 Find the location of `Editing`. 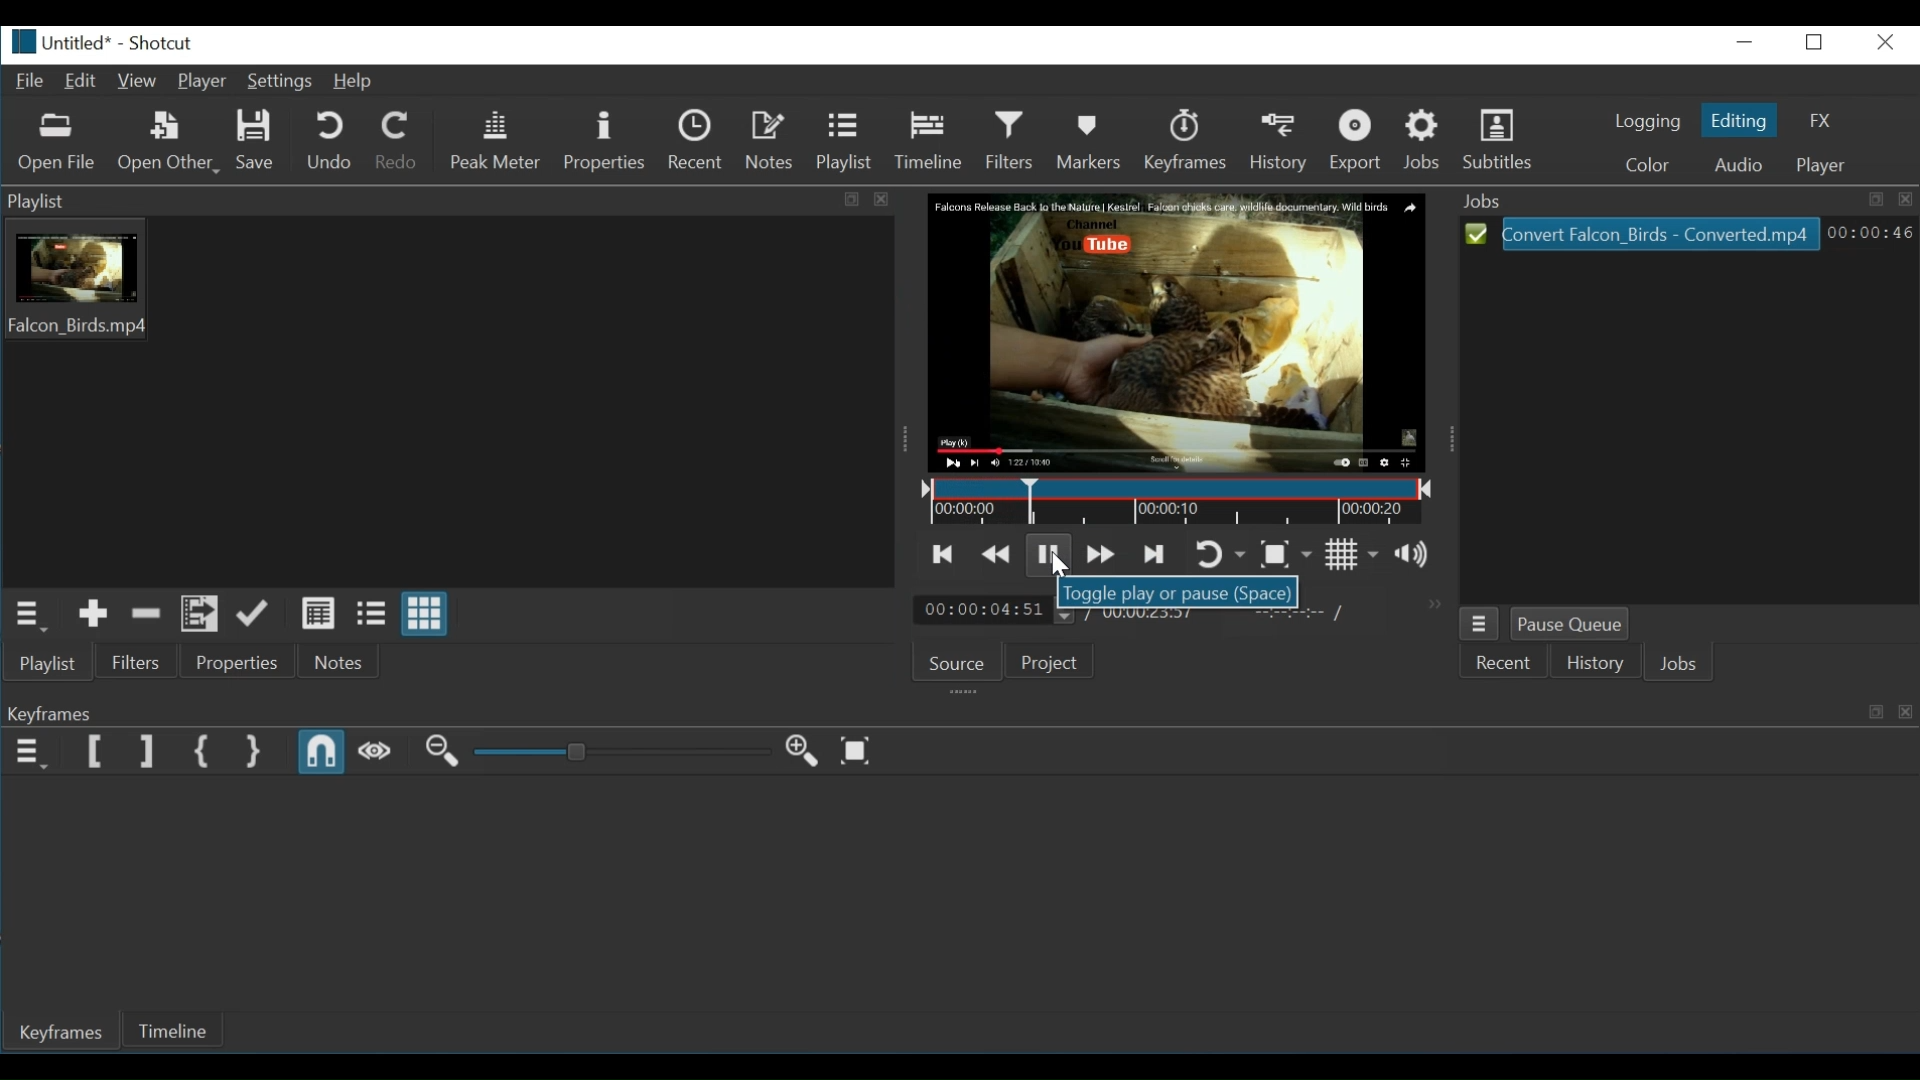

Editing is located at coordinates (1741, 120).